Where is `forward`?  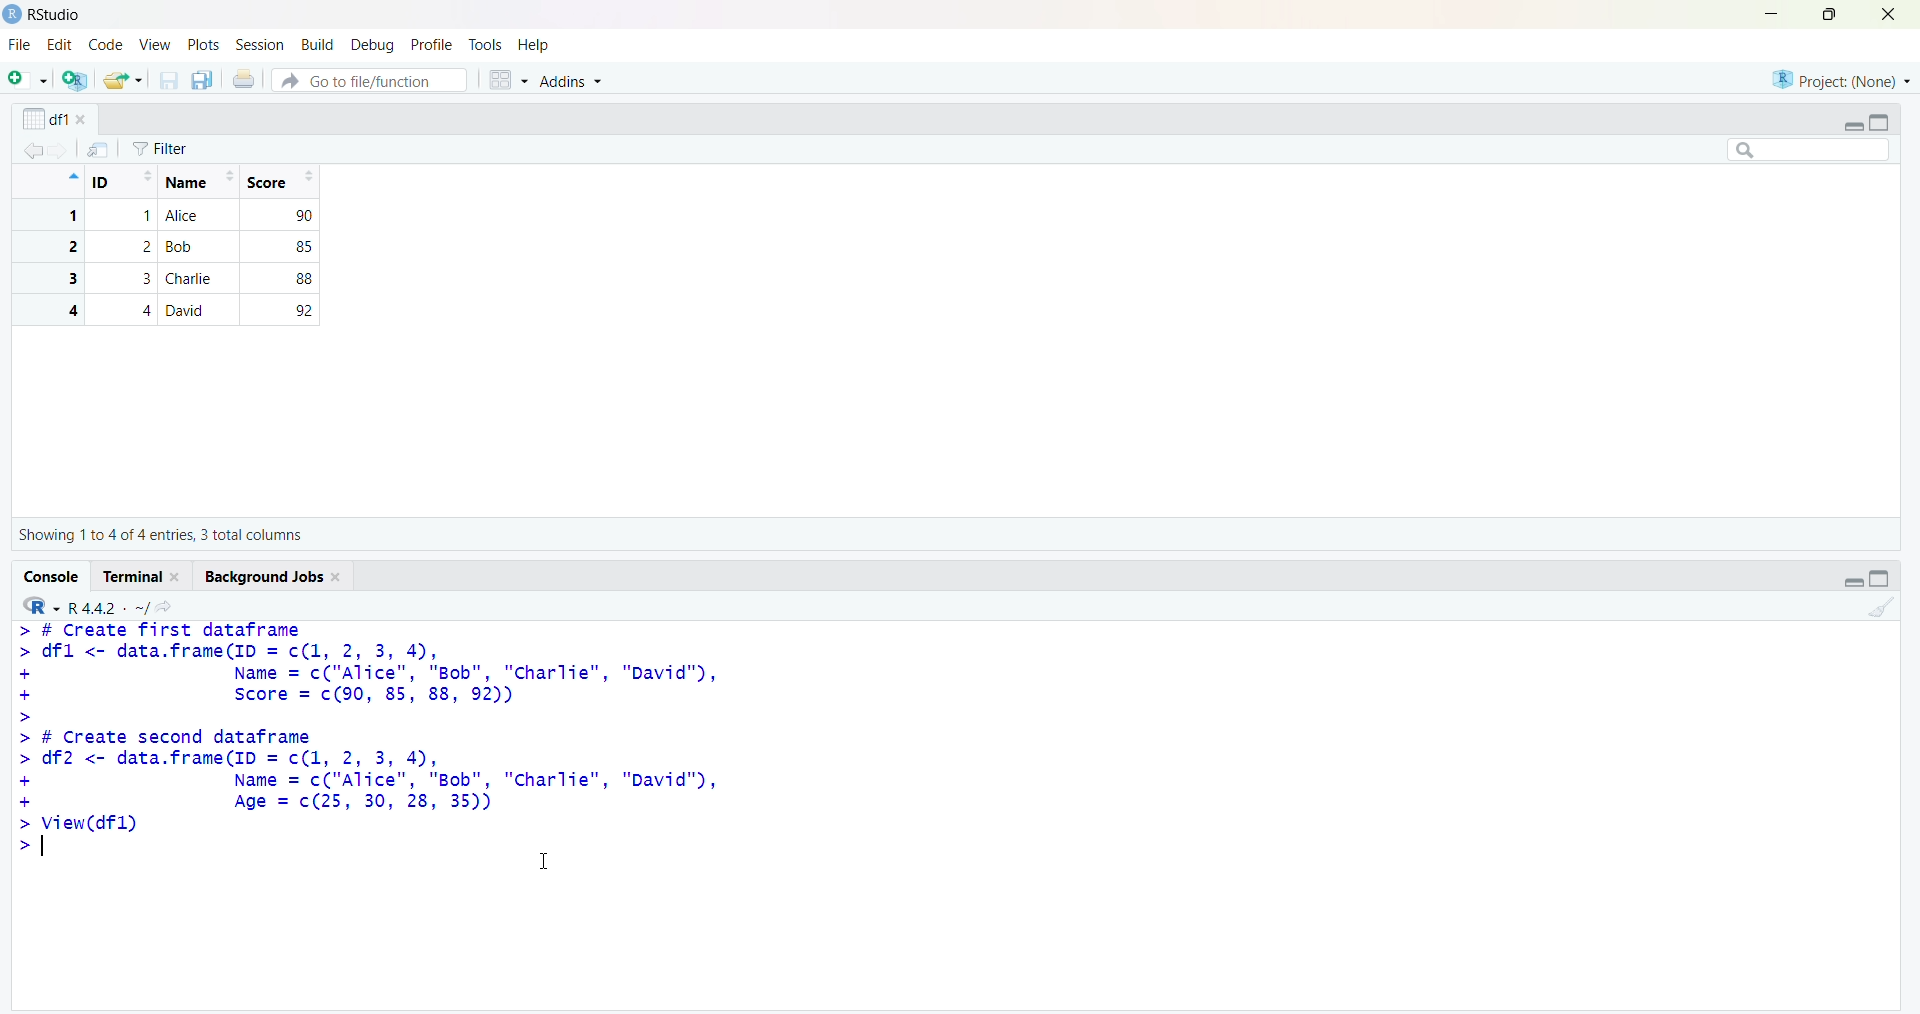
forward is located at coordinates (60, 151).